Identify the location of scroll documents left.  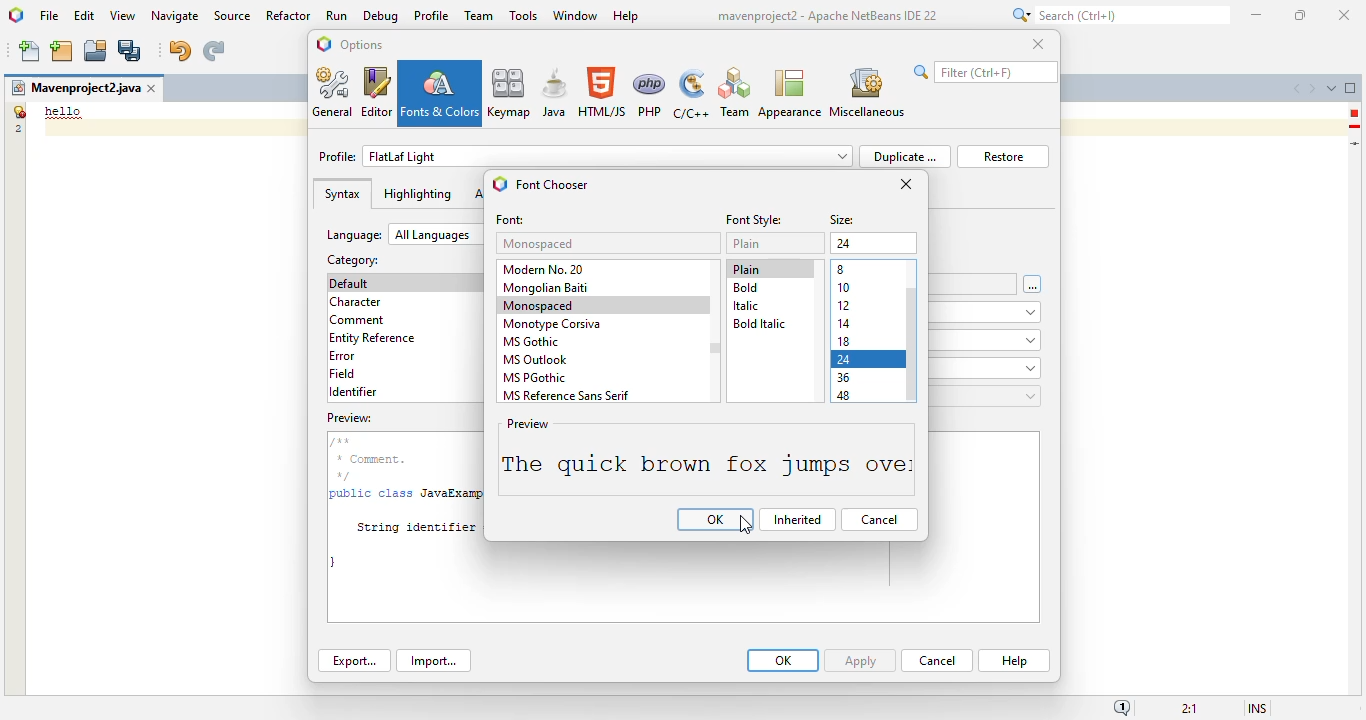
(1299, 89).